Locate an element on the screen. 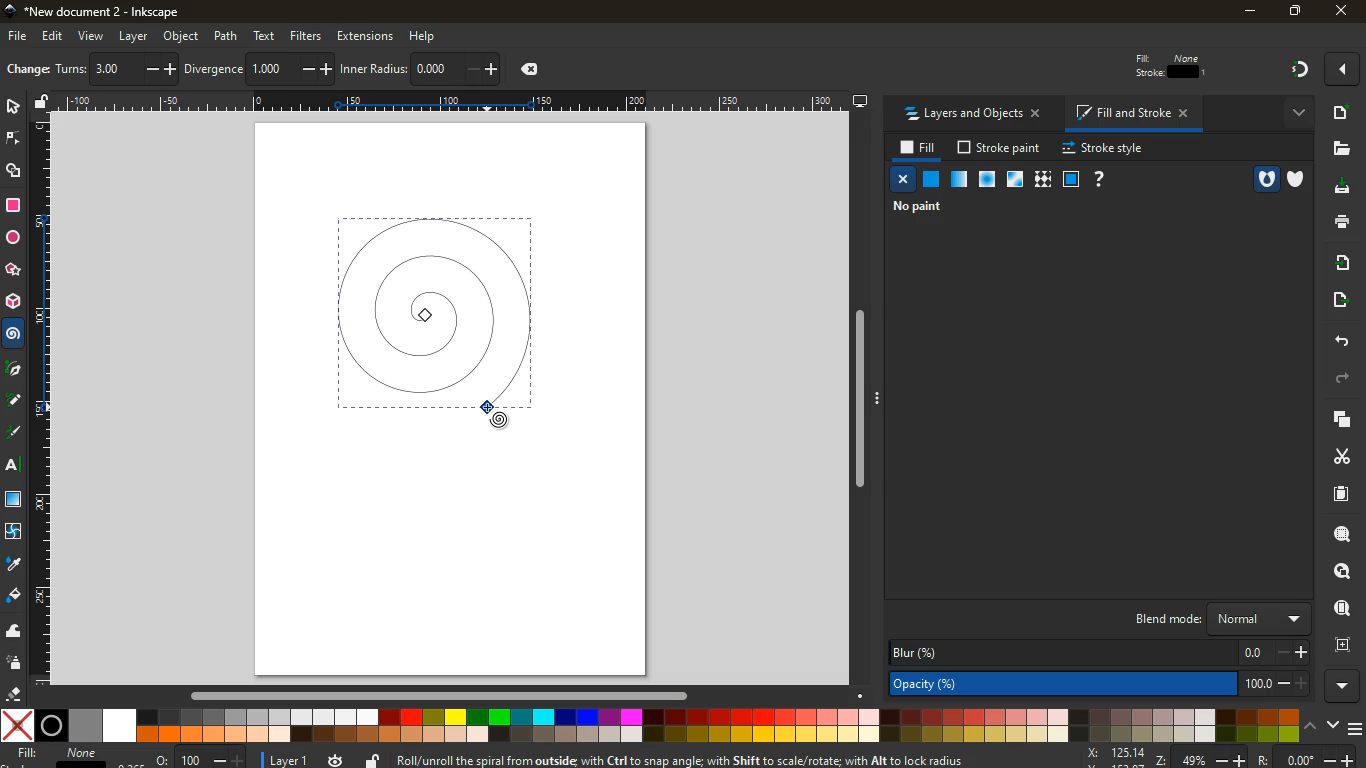 The image size is (1366, 768). down is located at coordinates (1335, 726).